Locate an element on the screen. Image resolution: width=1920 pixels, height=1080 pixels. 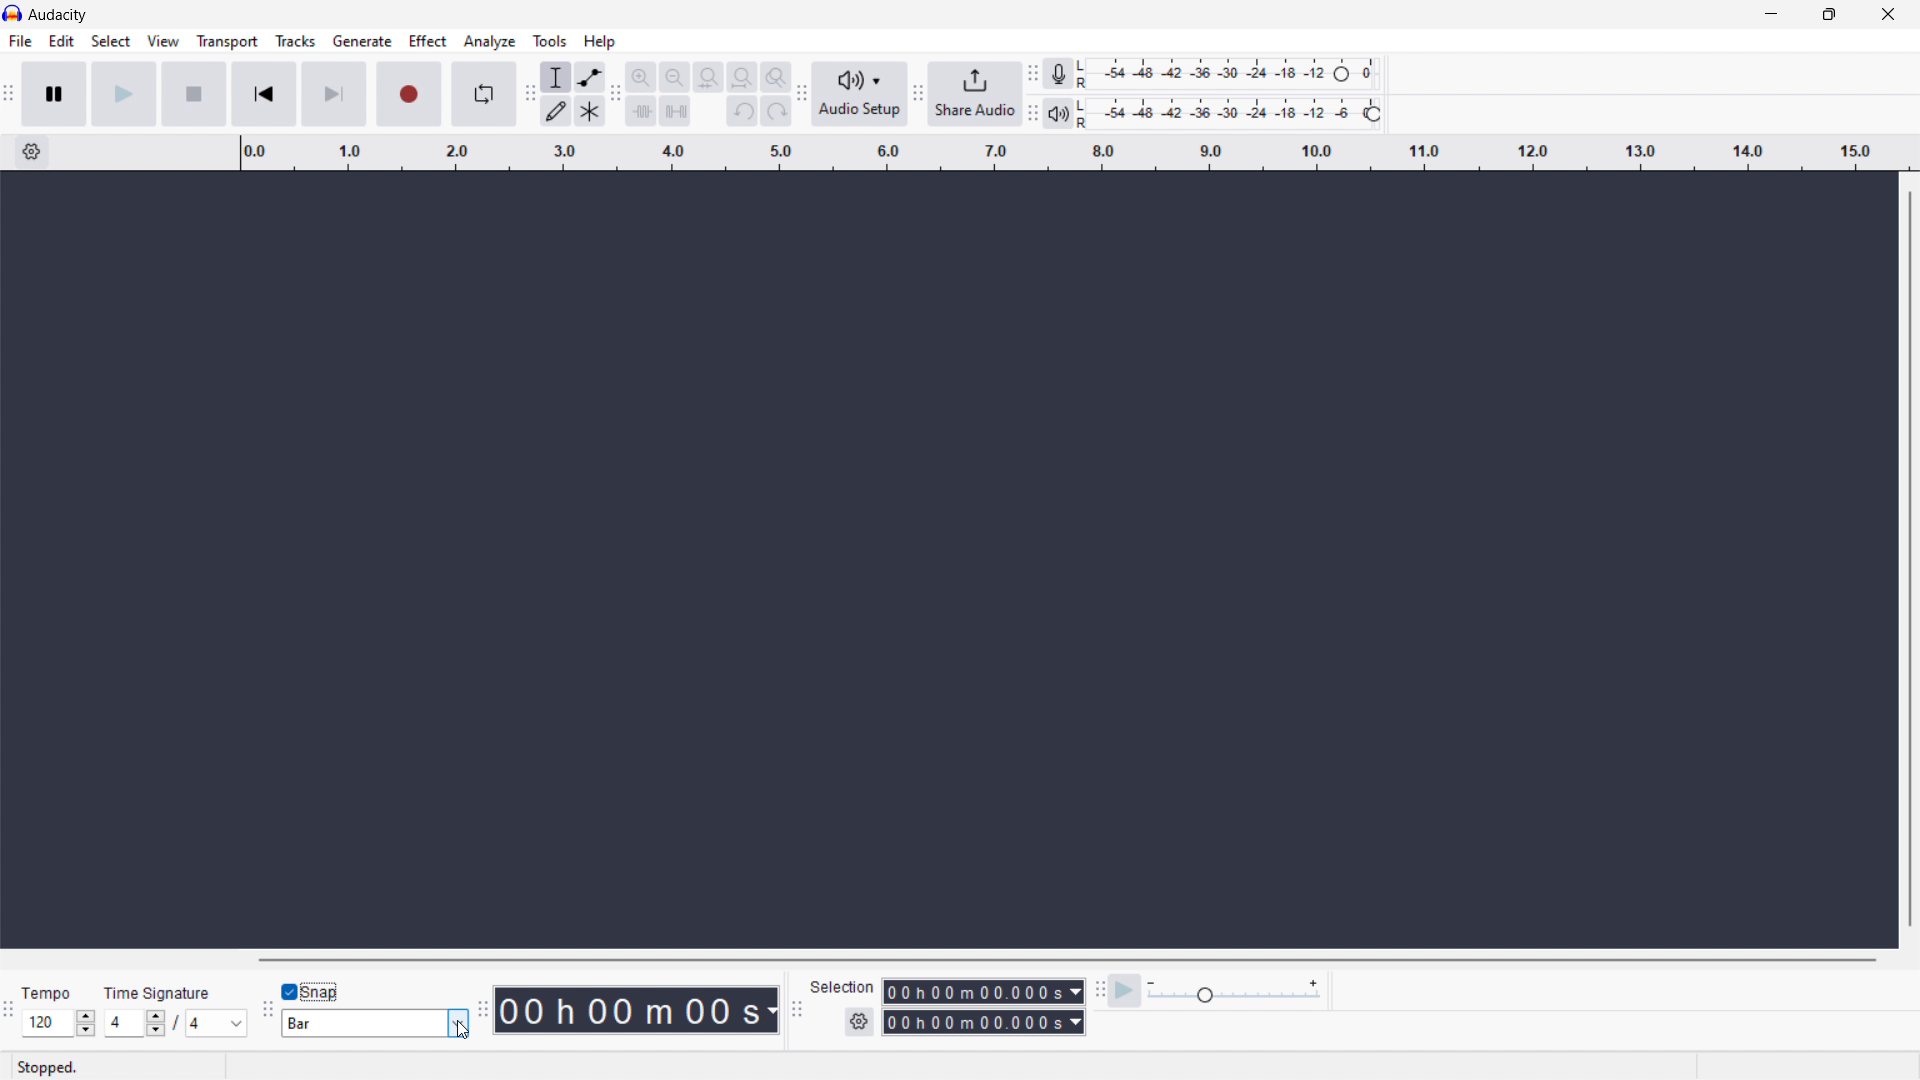
Minimize/Restore is located at coordinates (1829, 14).